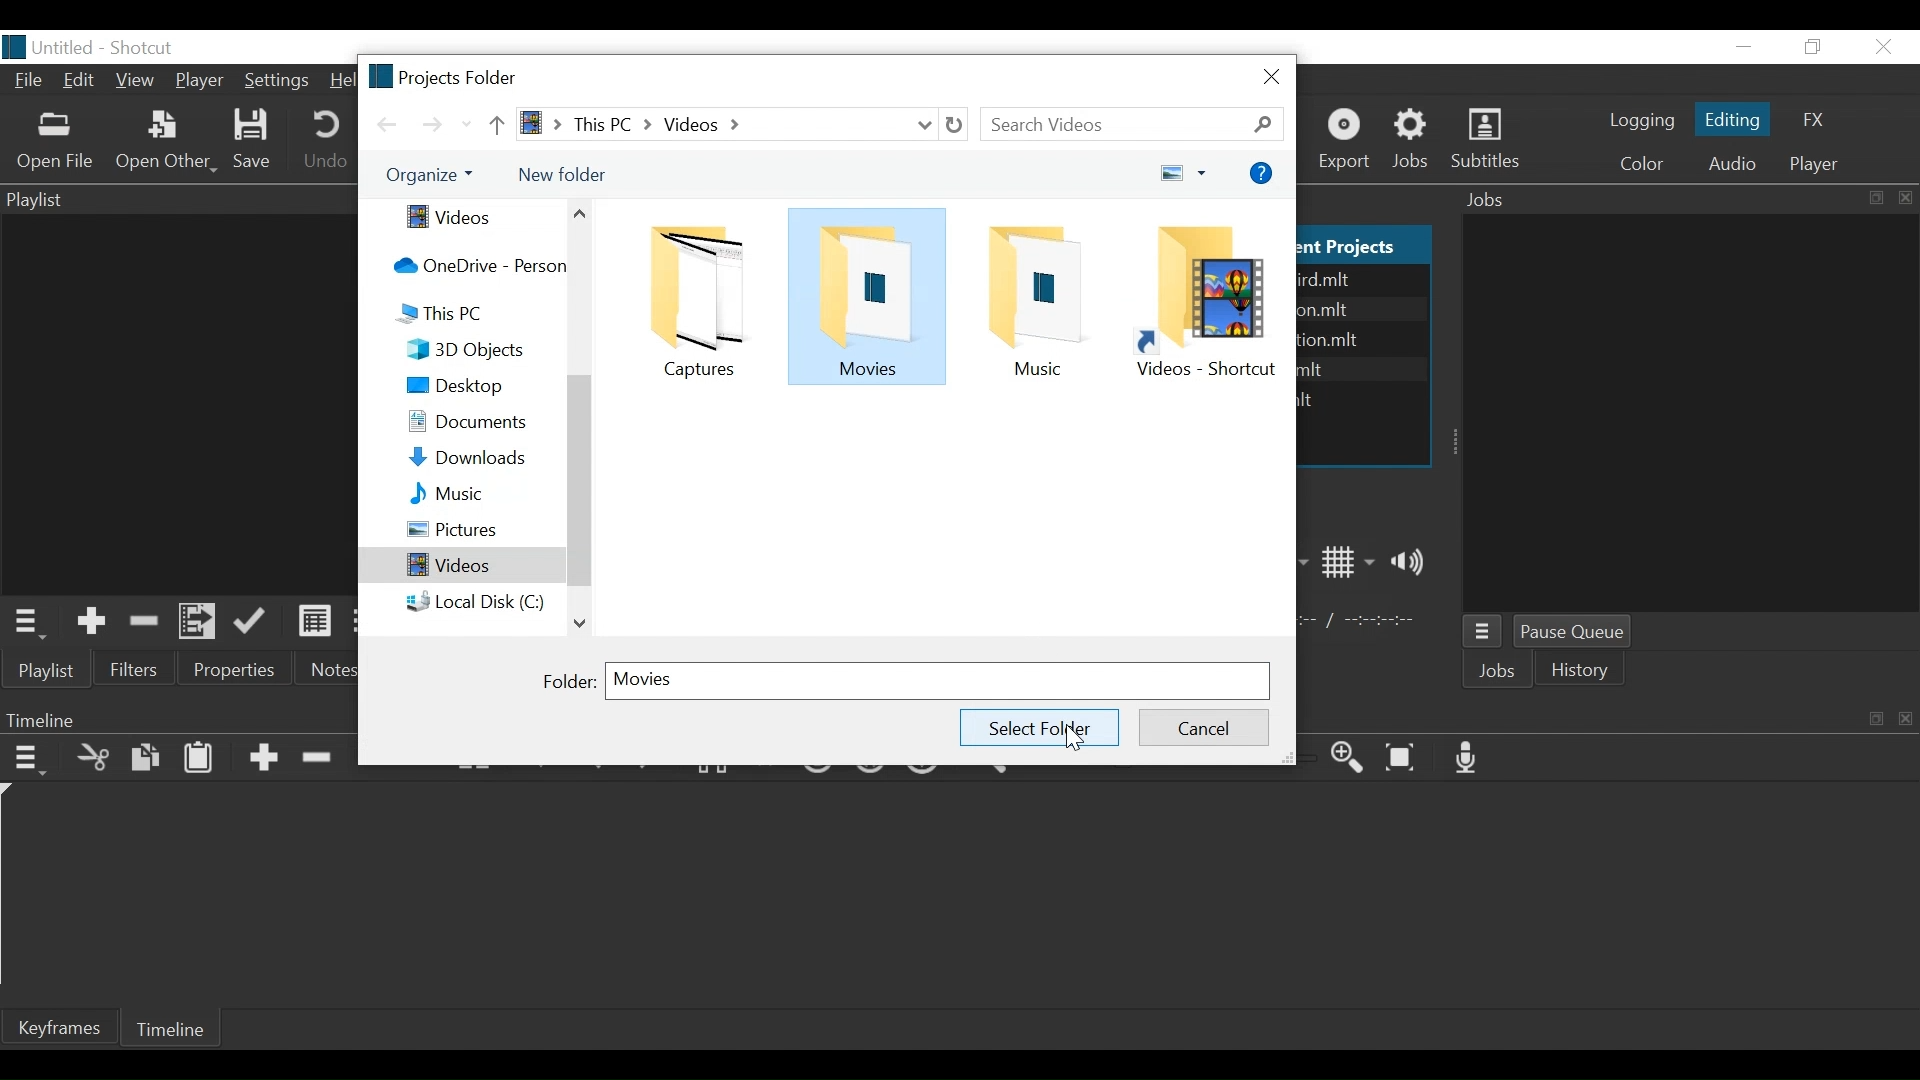  I want to click on Update, so click(254, 622).